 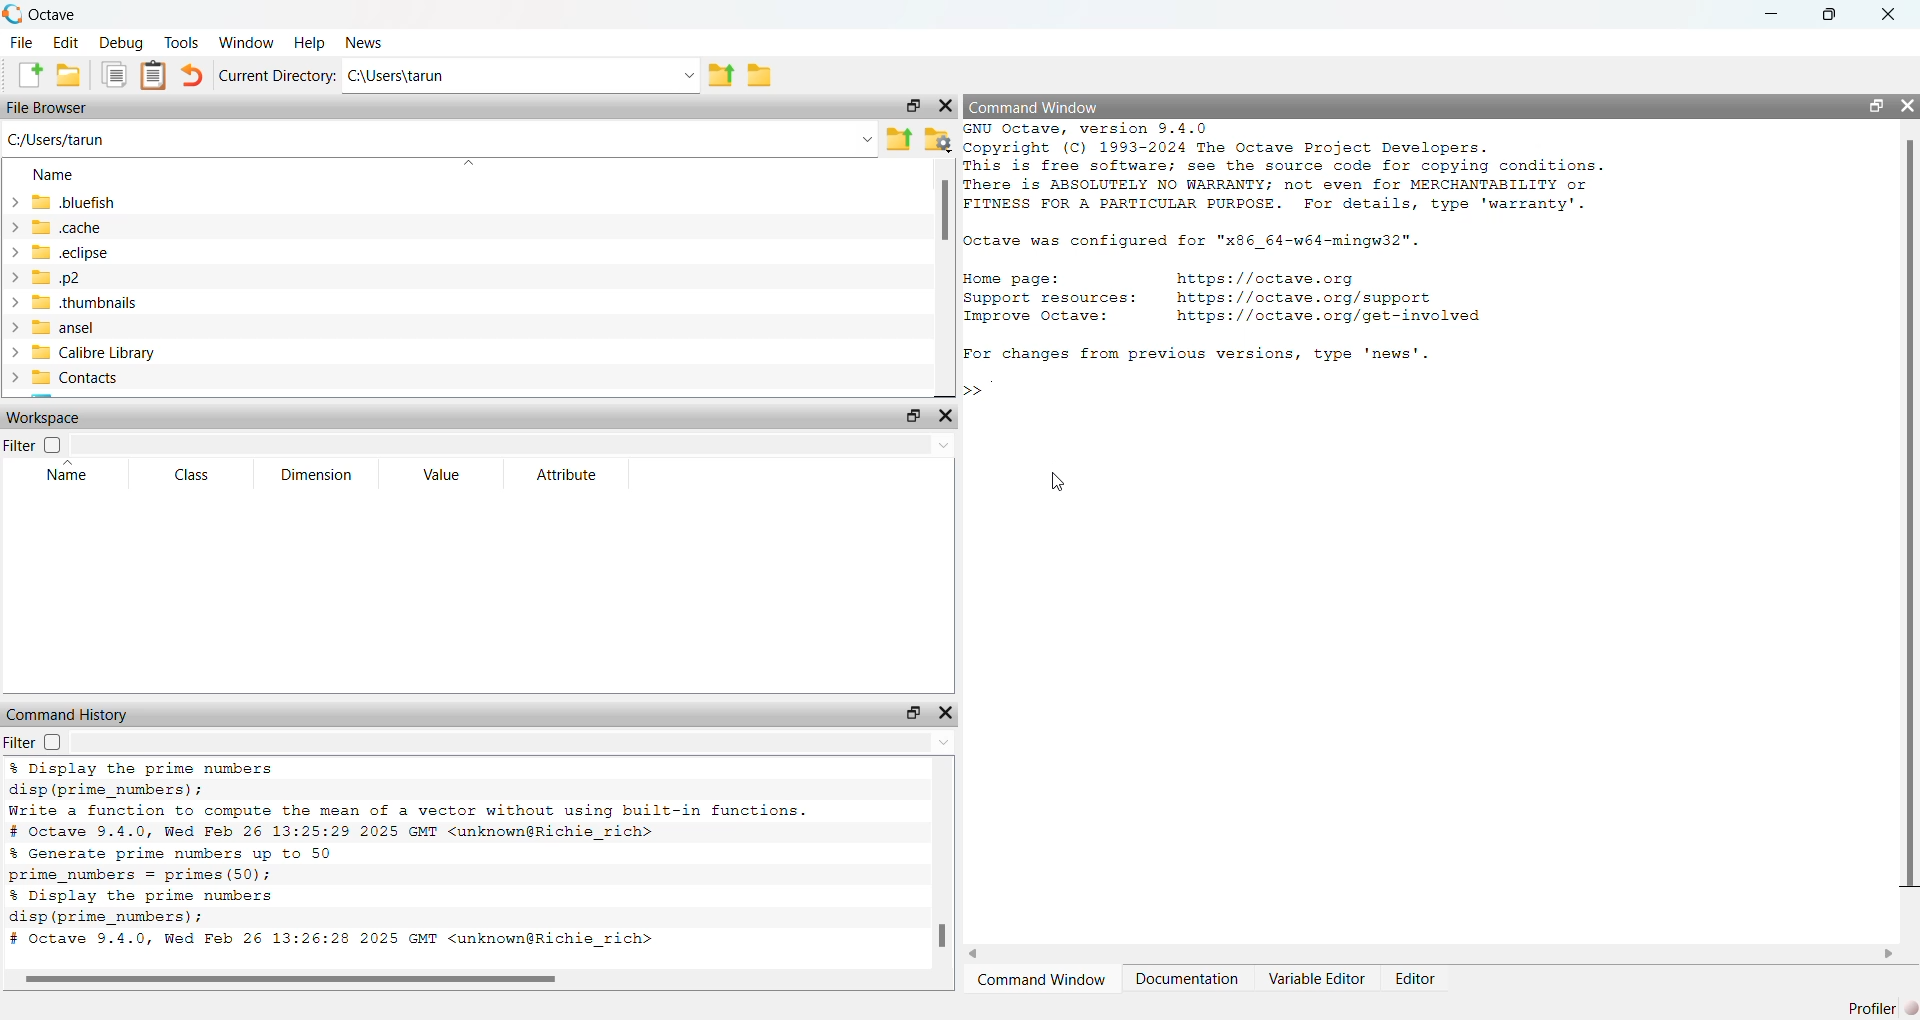 What do you see at coordinates (292, 980) in the screenshot?
I see `scroll bar` at bounding box center [292, 980].